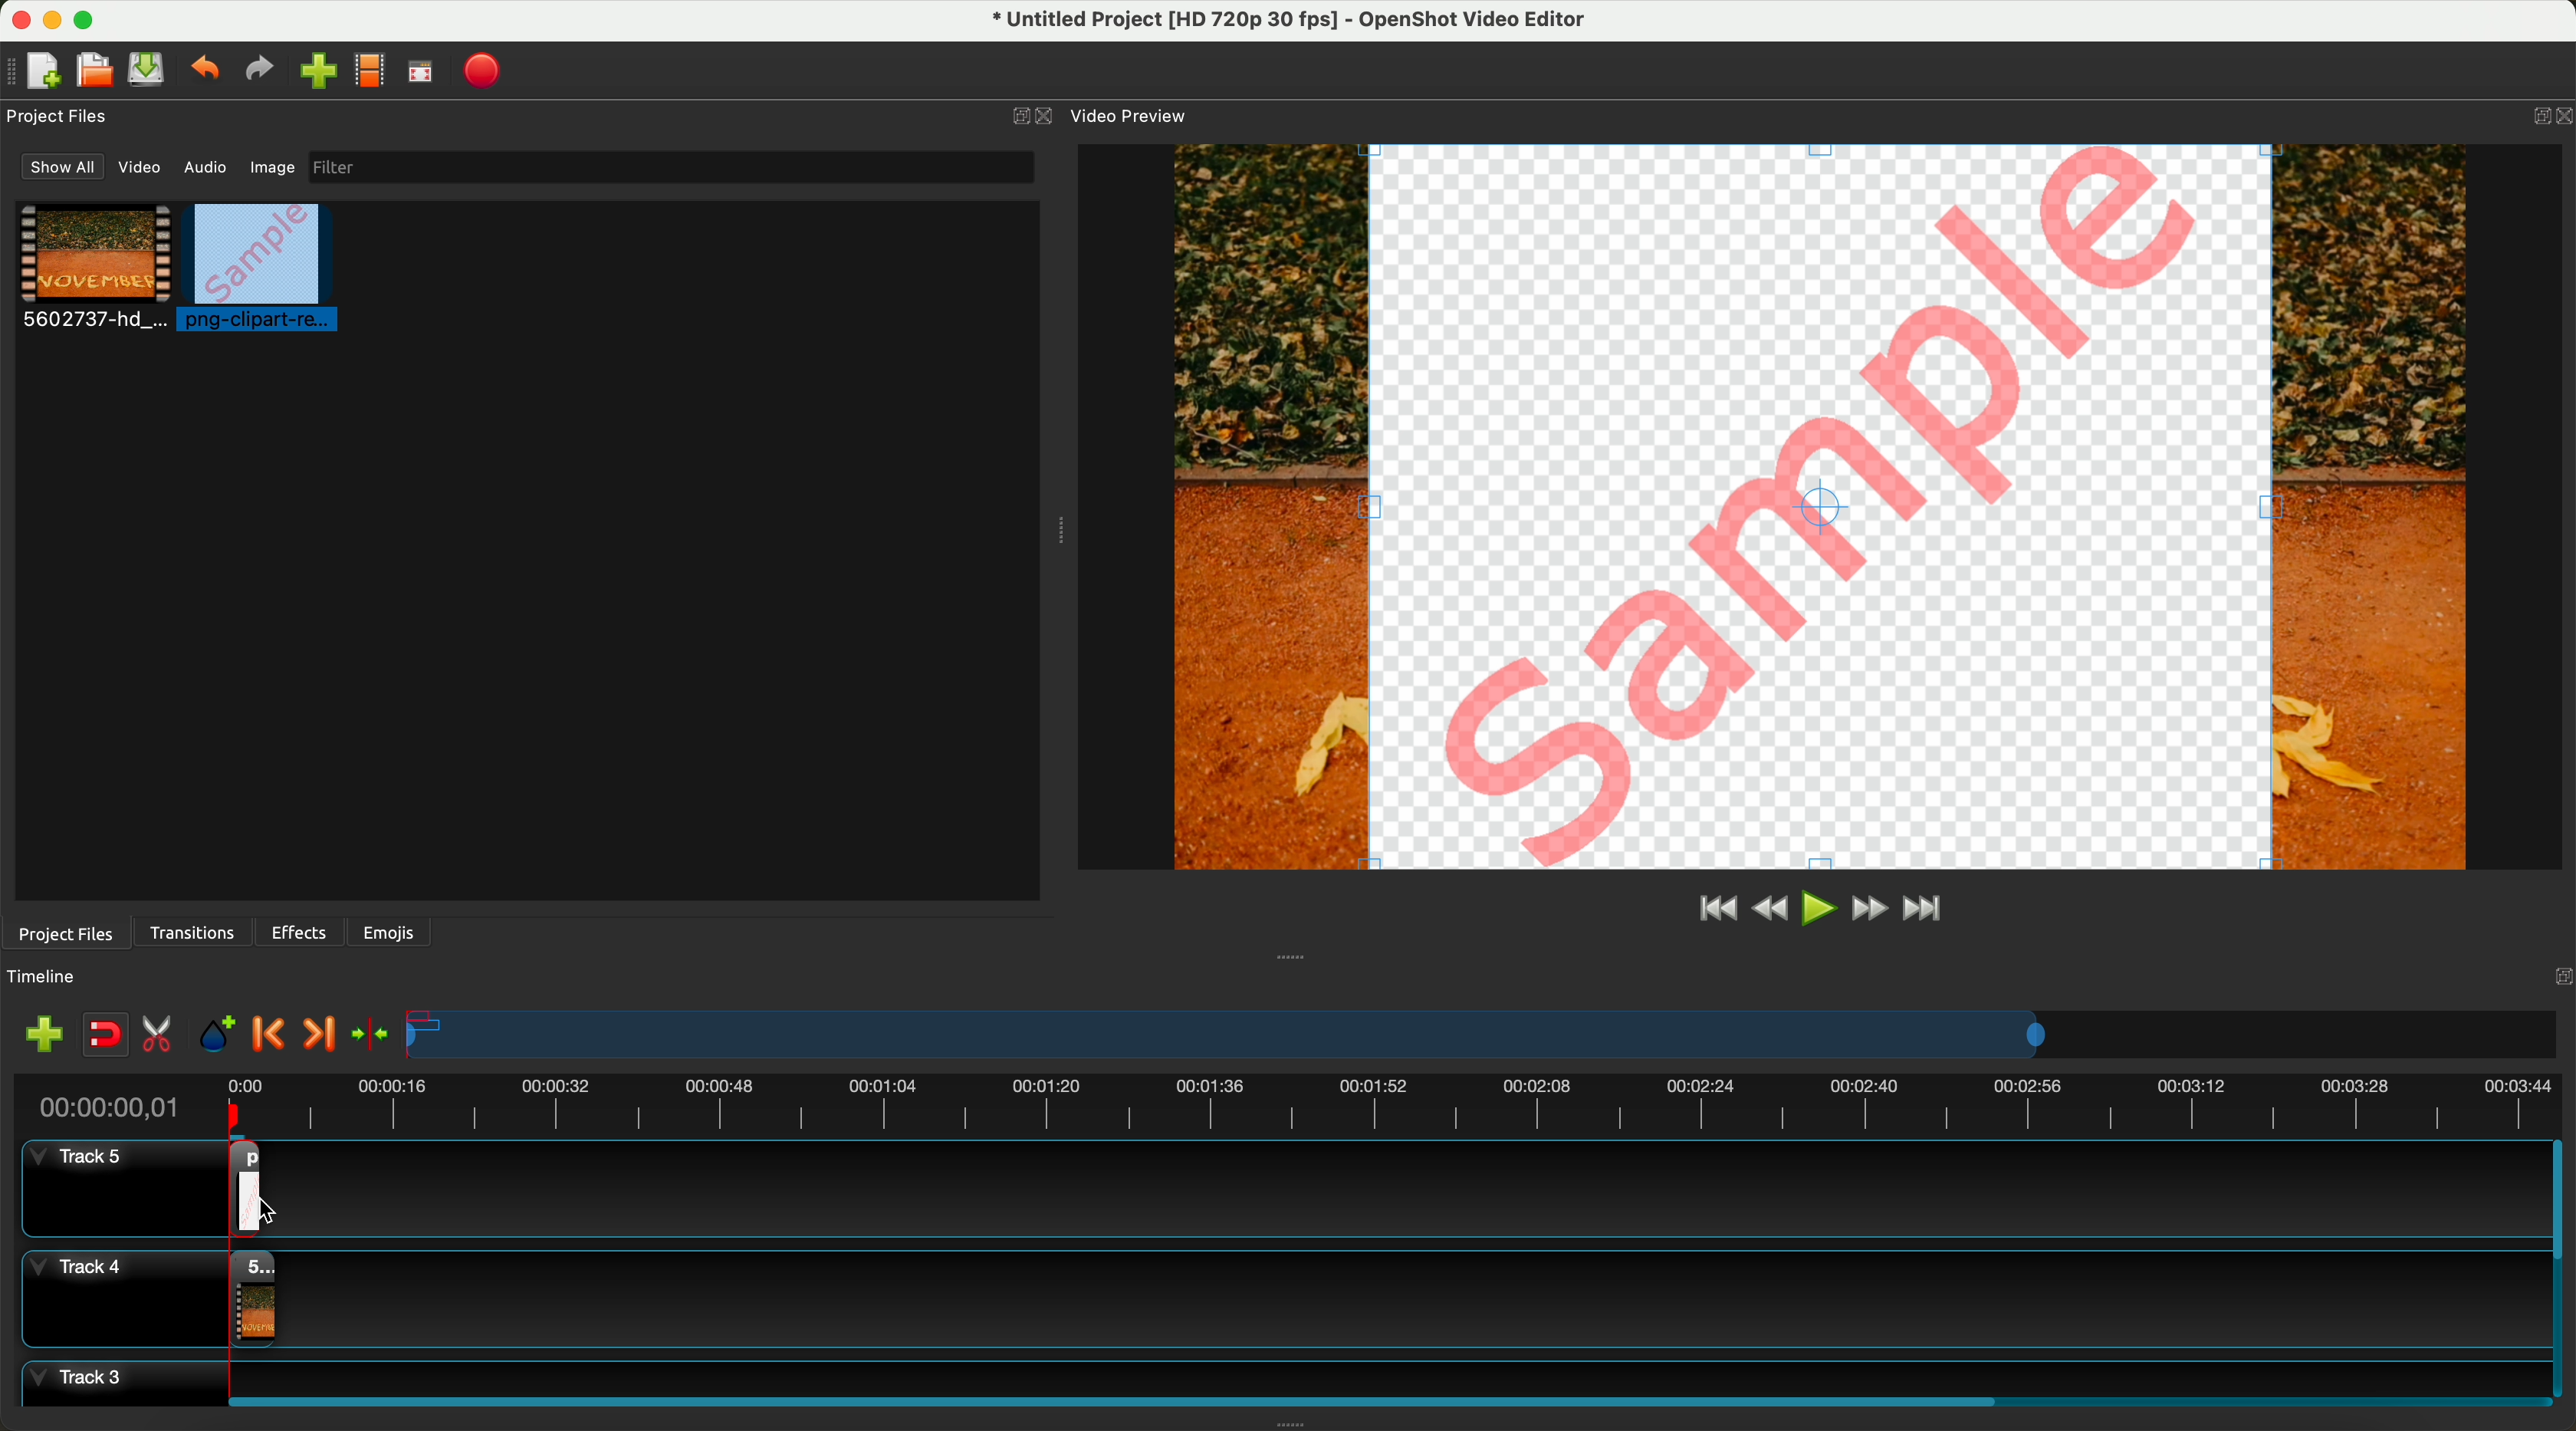 The width and height of the screenshot is (2576, 1431). Describe the element at coordinates (150, 70) in the screenshot. I see `save file` at that location.